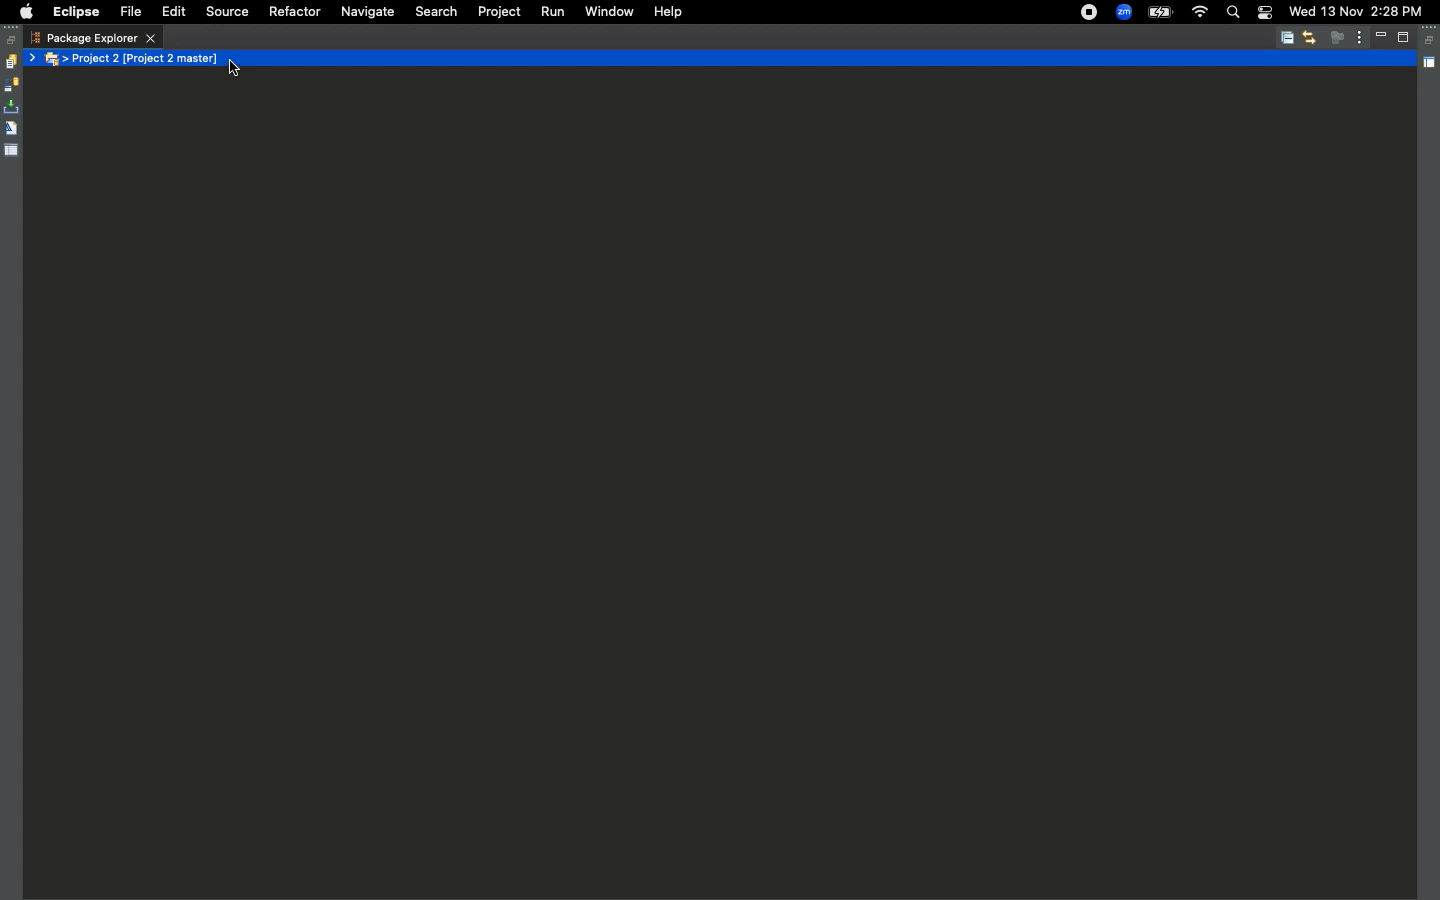  I want to click on Shared area, so click(1431, 66).